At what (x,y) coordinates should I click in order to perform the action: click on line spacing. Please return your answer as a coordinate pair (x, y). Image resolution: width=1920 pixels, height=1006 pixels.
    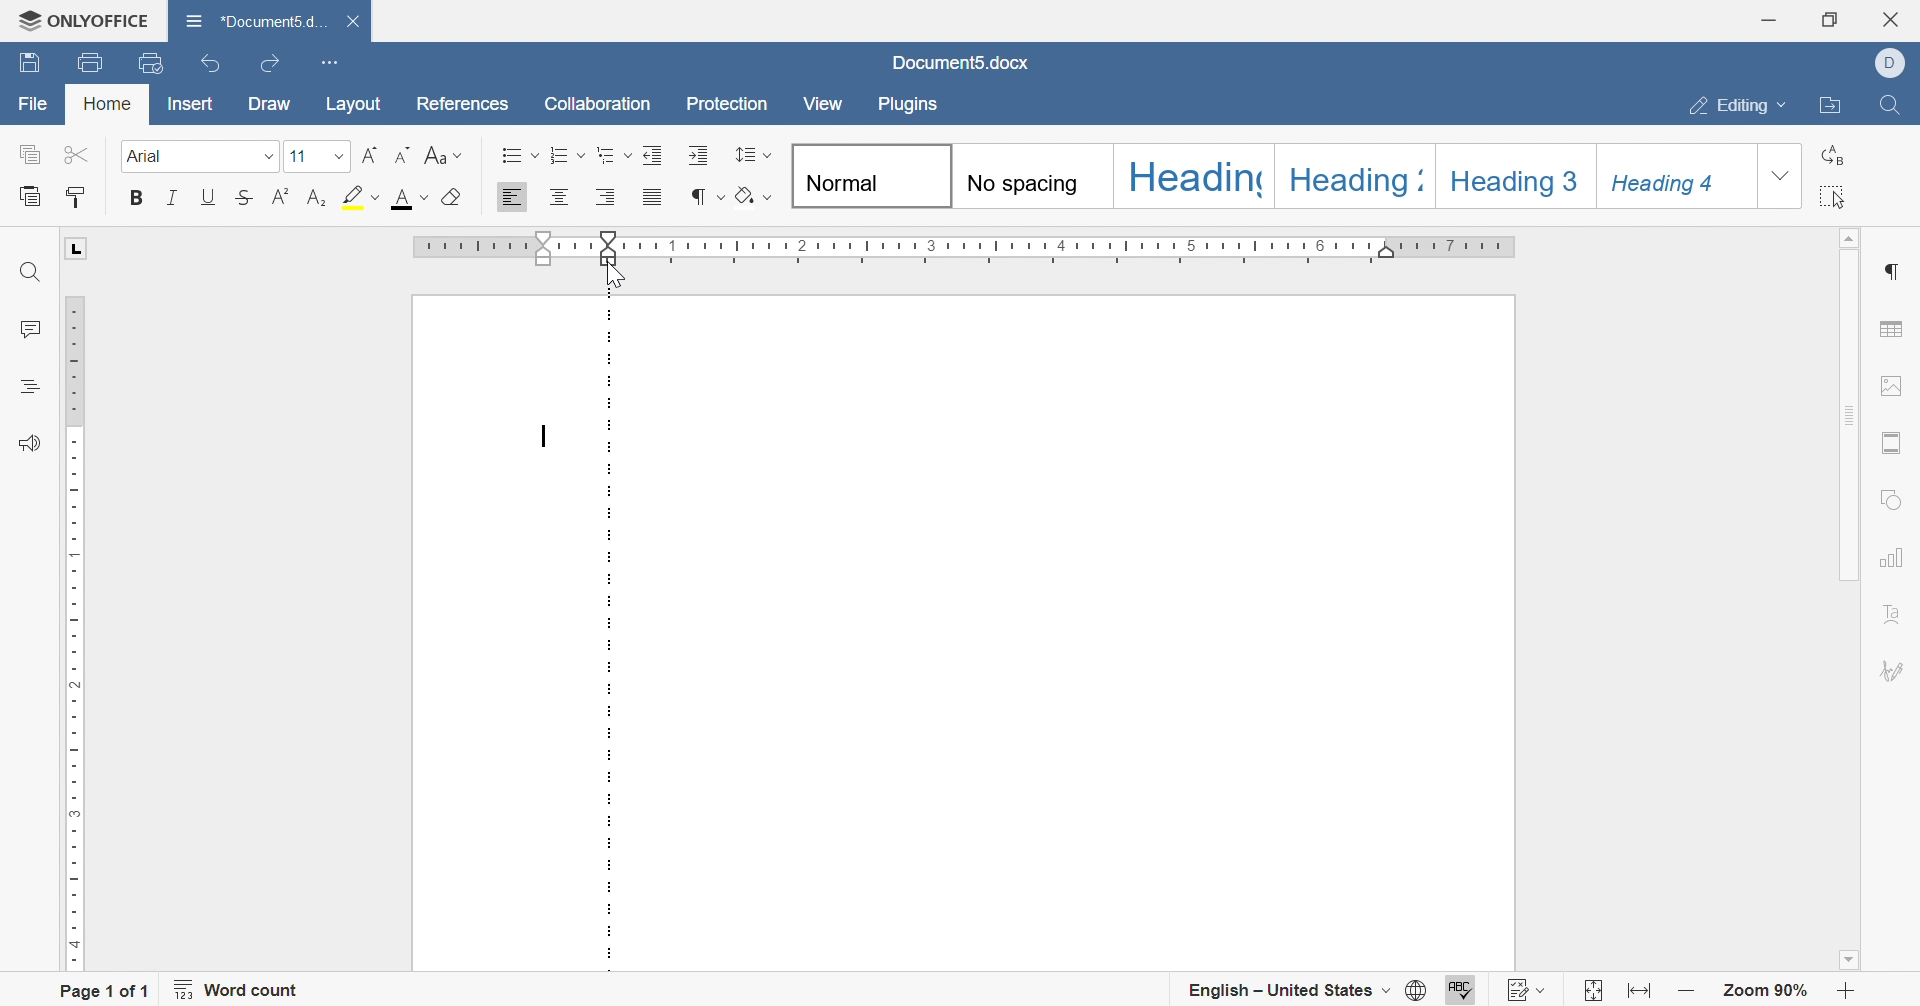
    Looking at the image, I should click on (753, 153).